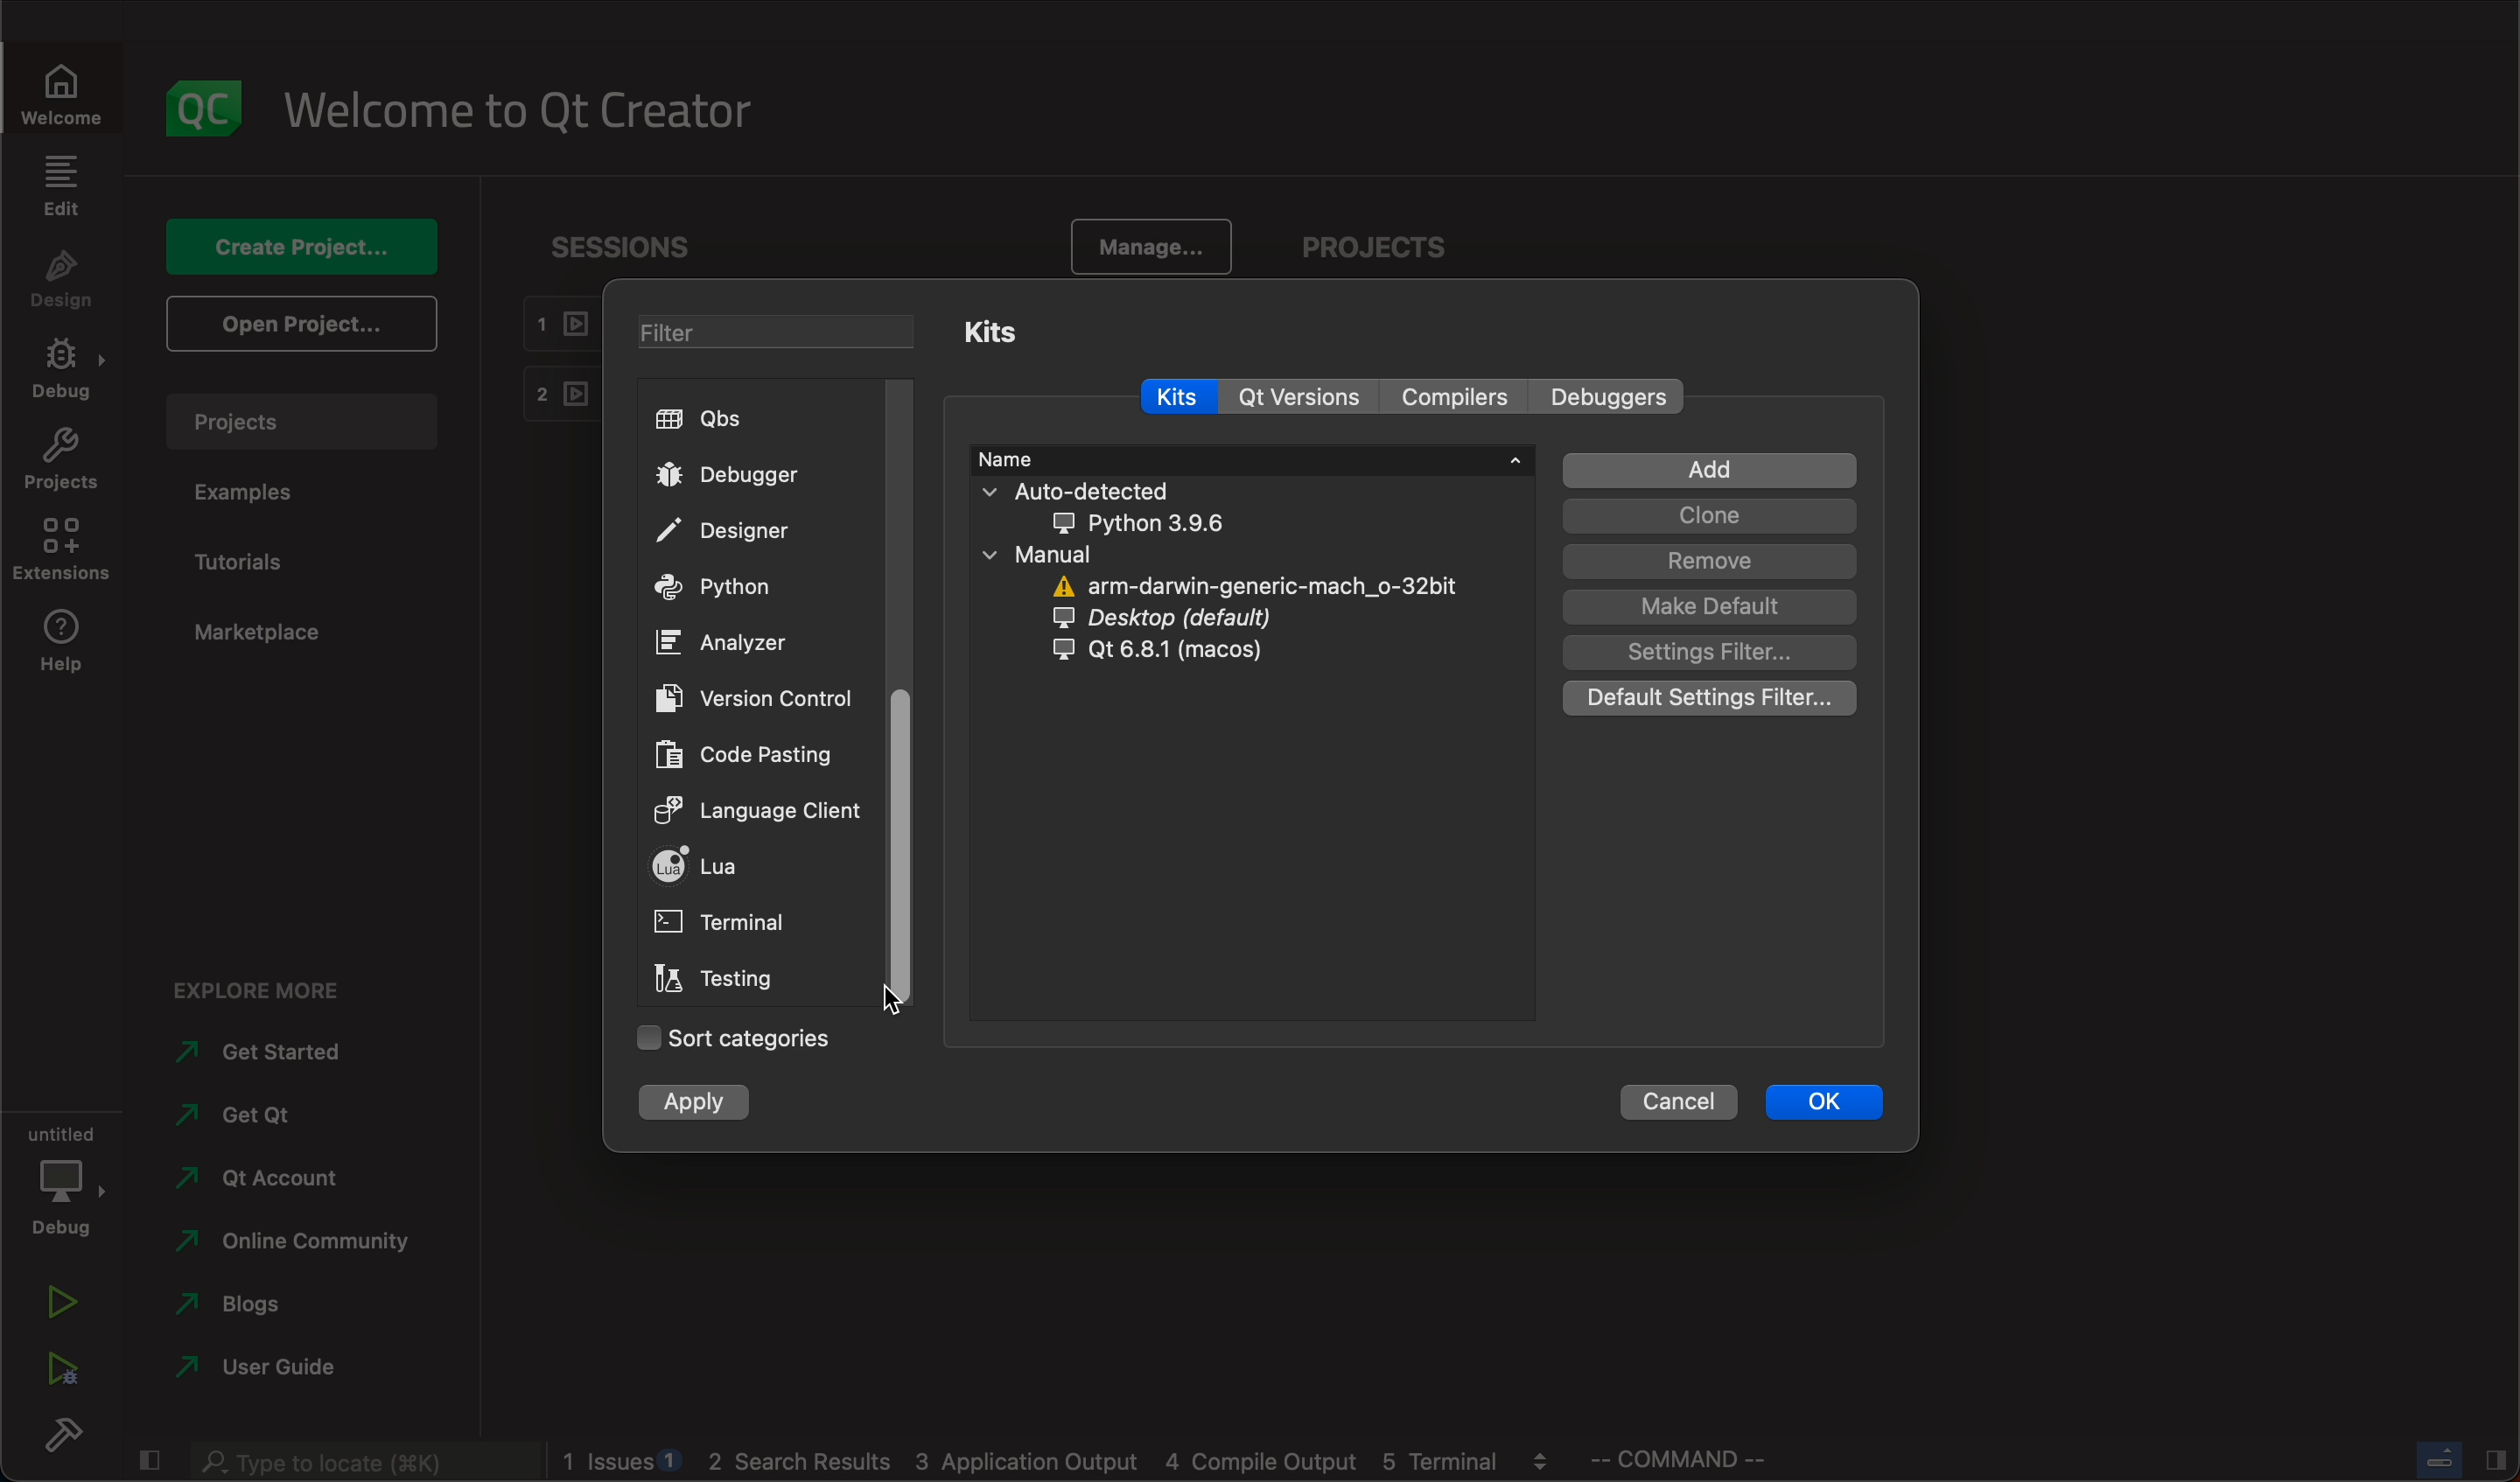  I want to click on scroll bar, so click(893, 844).